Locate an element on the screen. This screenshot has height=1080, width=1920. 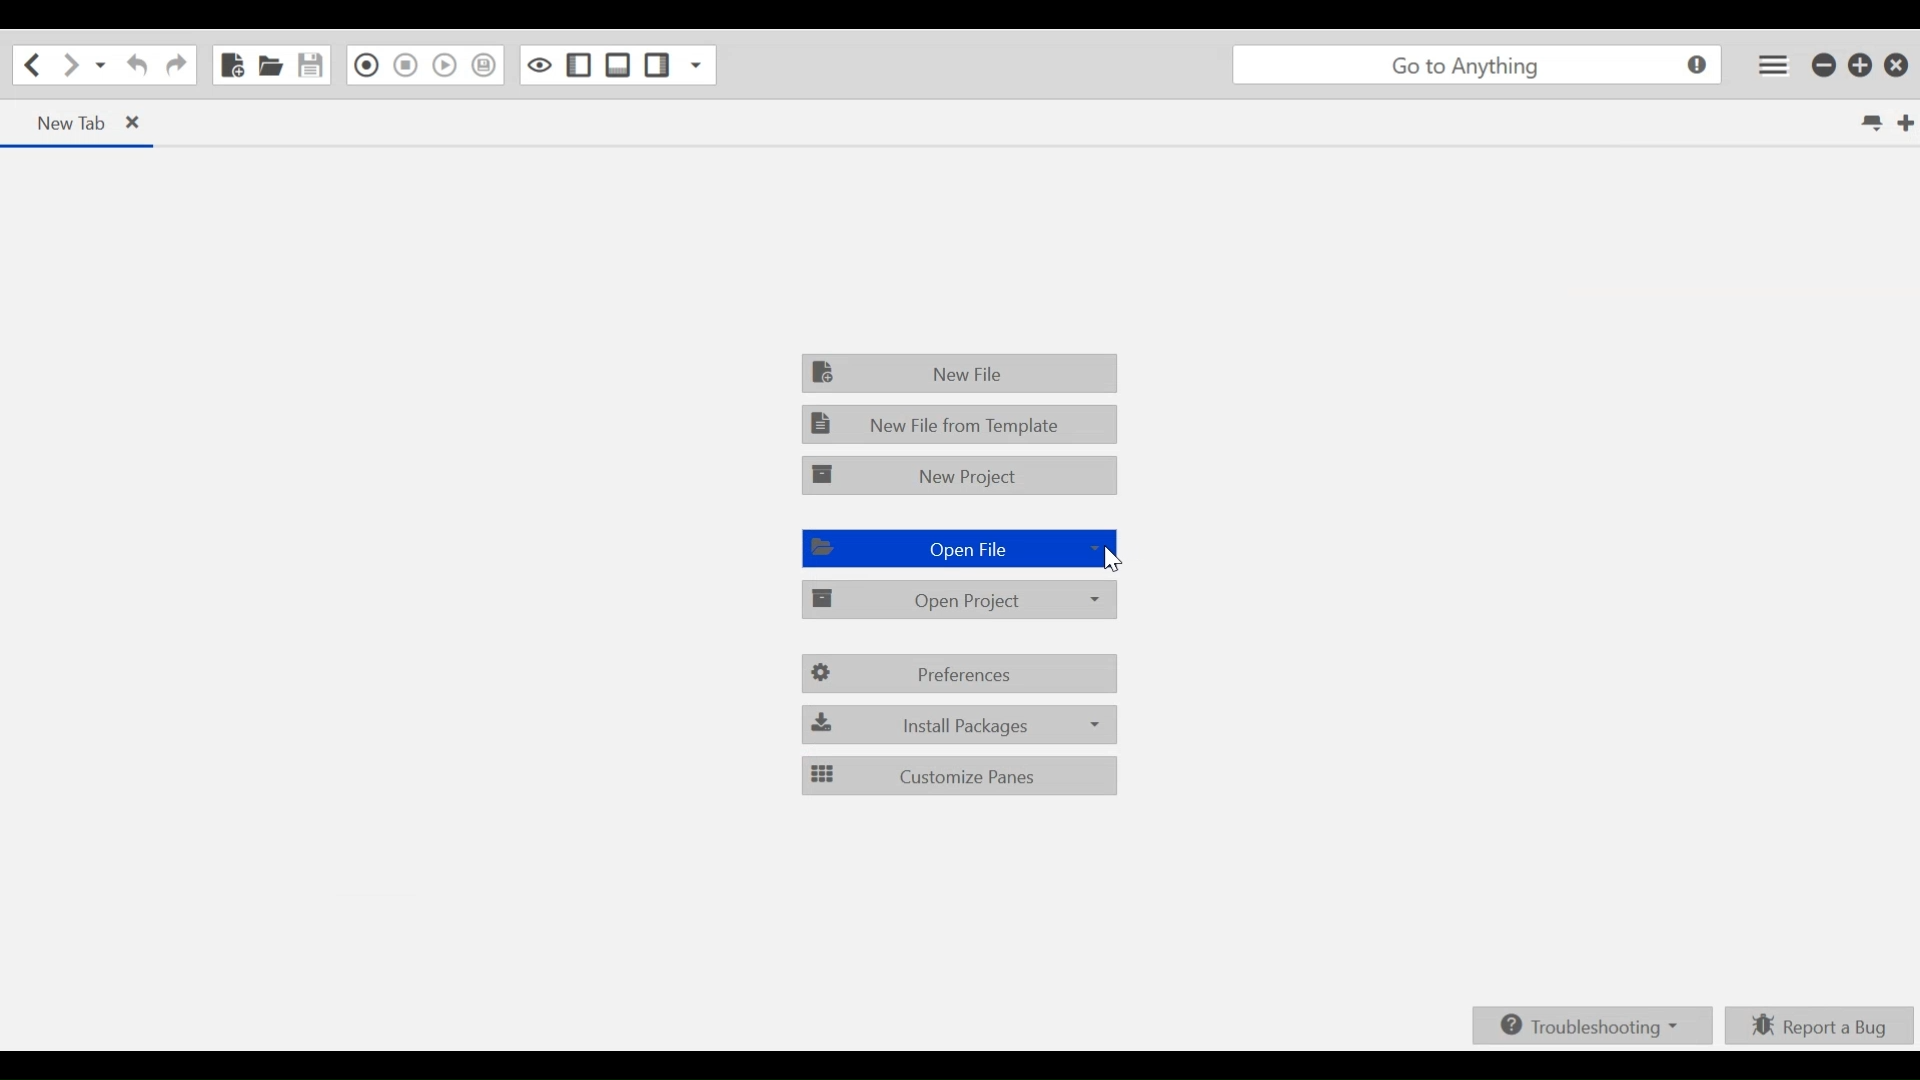
Show/hide Right Pane is located at coordinates (657, 66).